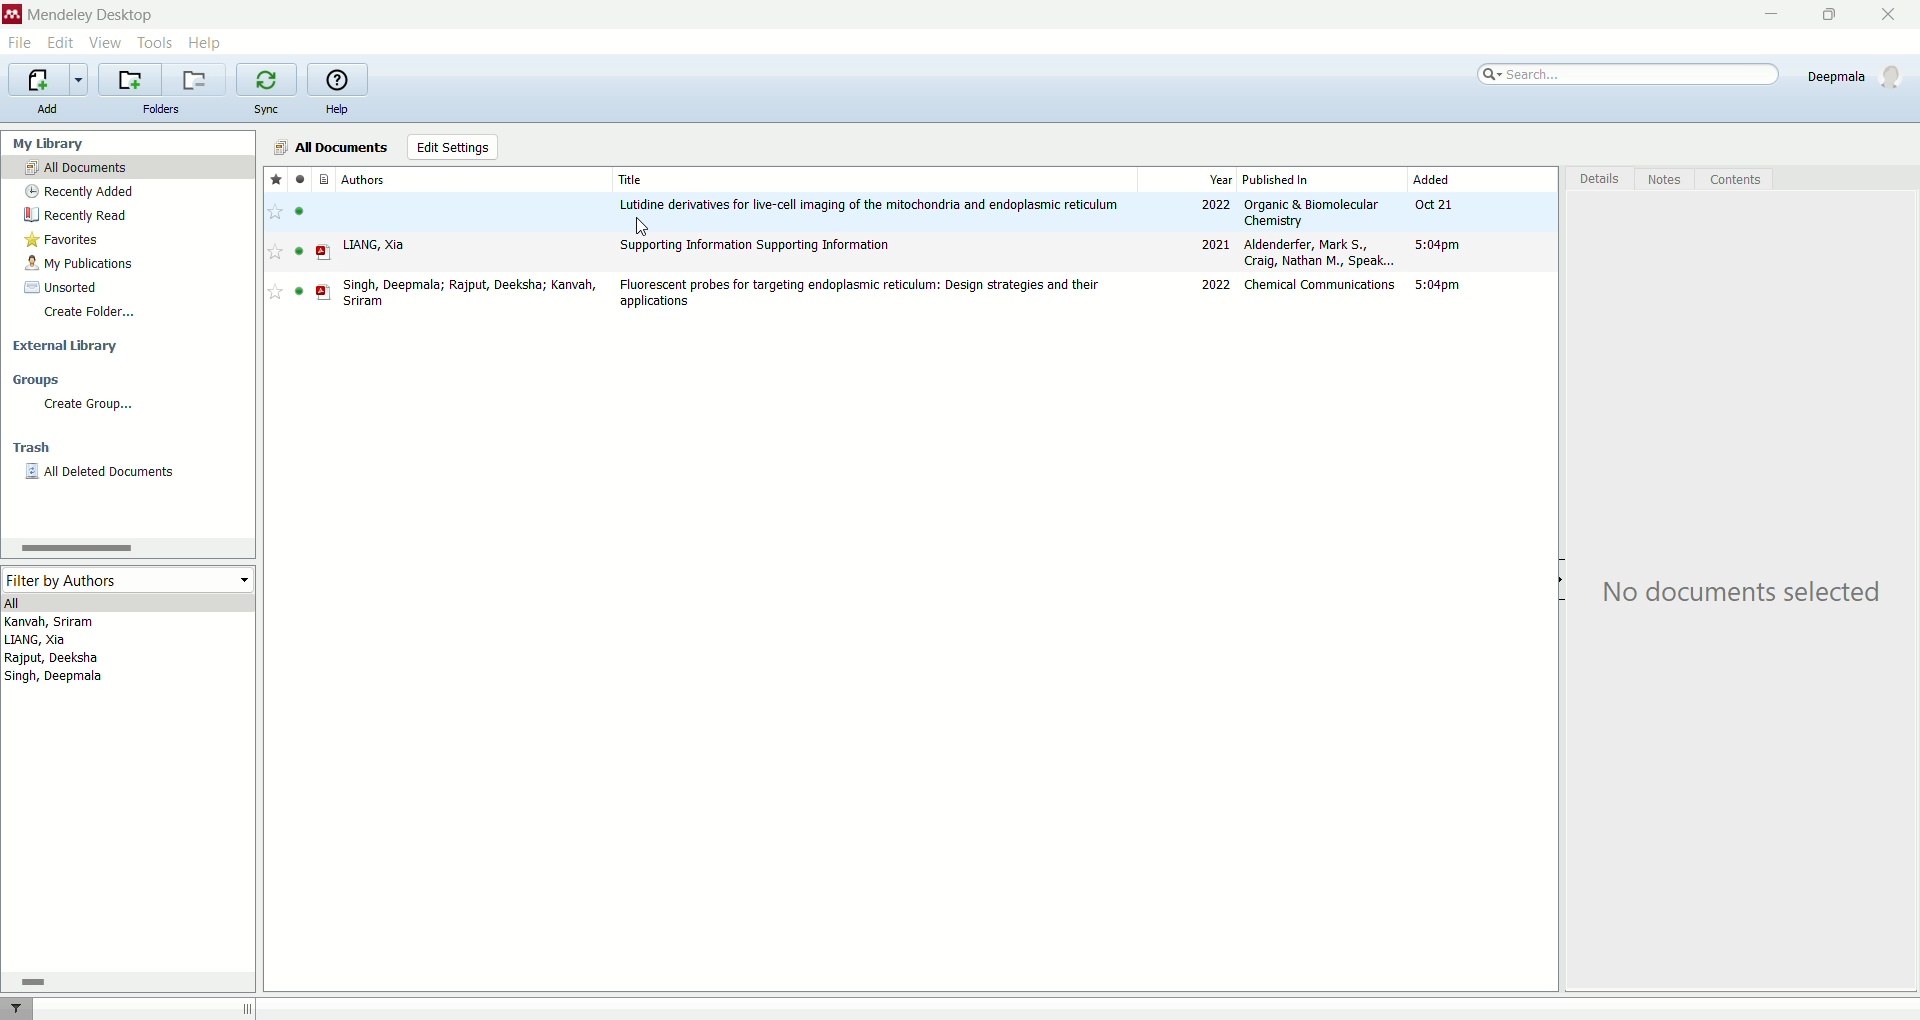 The height and width of the screenshot is (1020, 1920). Describe the element at coordinates (1450, 180) in the screenshot. I see `added` at that location.